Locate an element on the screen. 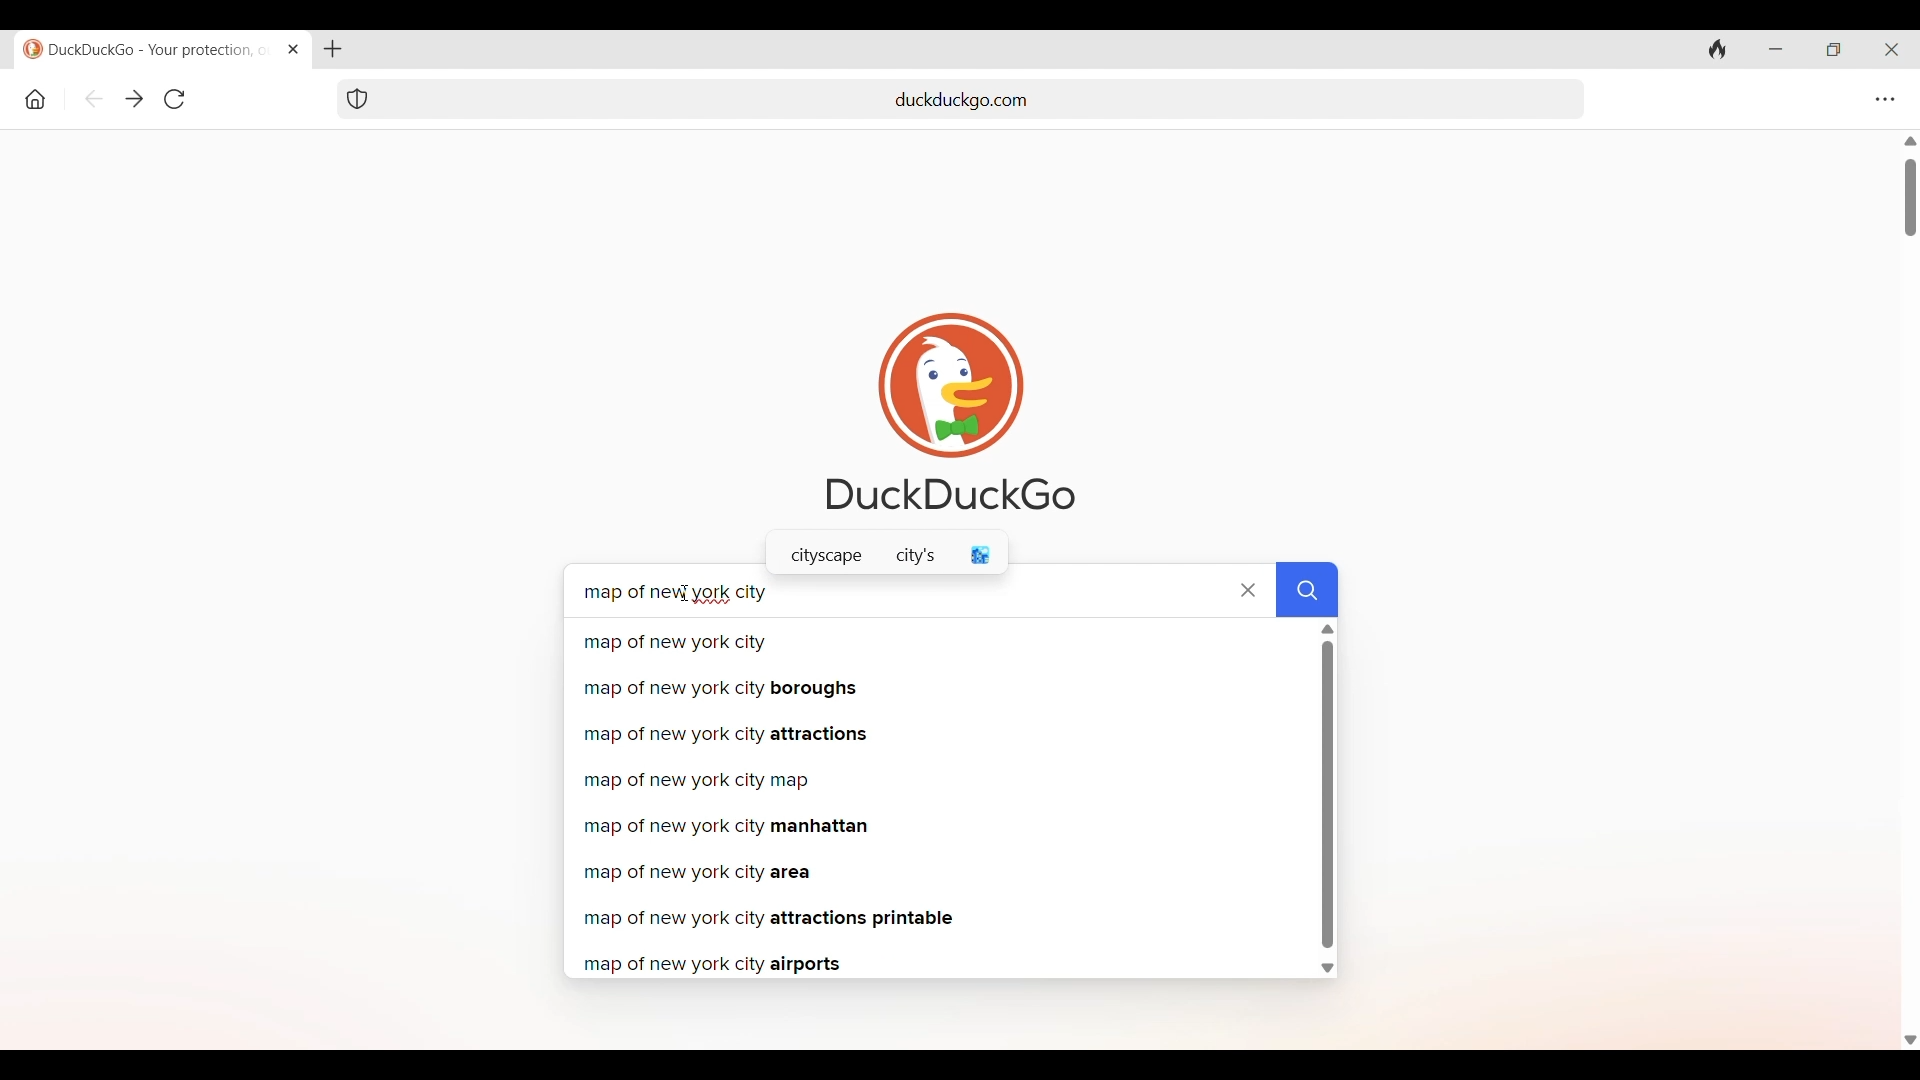 This screenshot has width=1920, height=1080. Browser settings is located at coordinates (1885, 100).